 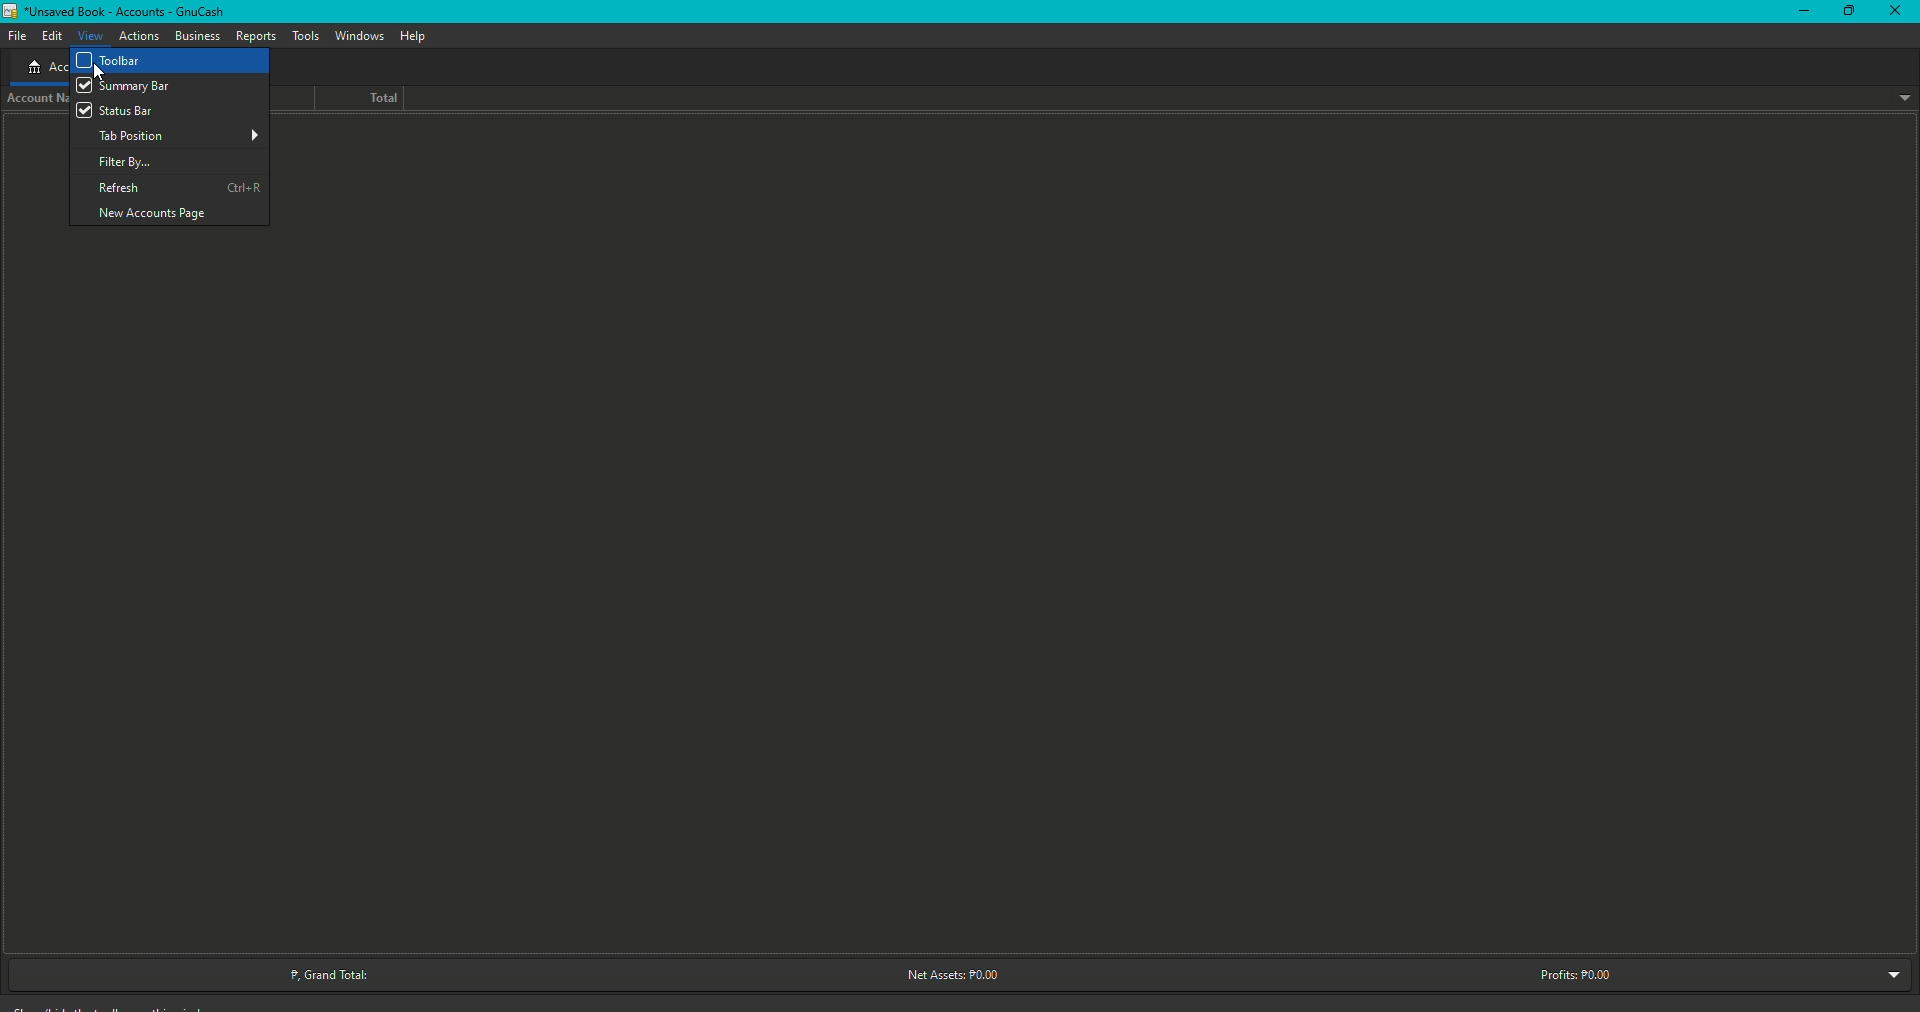 I want to click on Help, so click(x=416, y=37).